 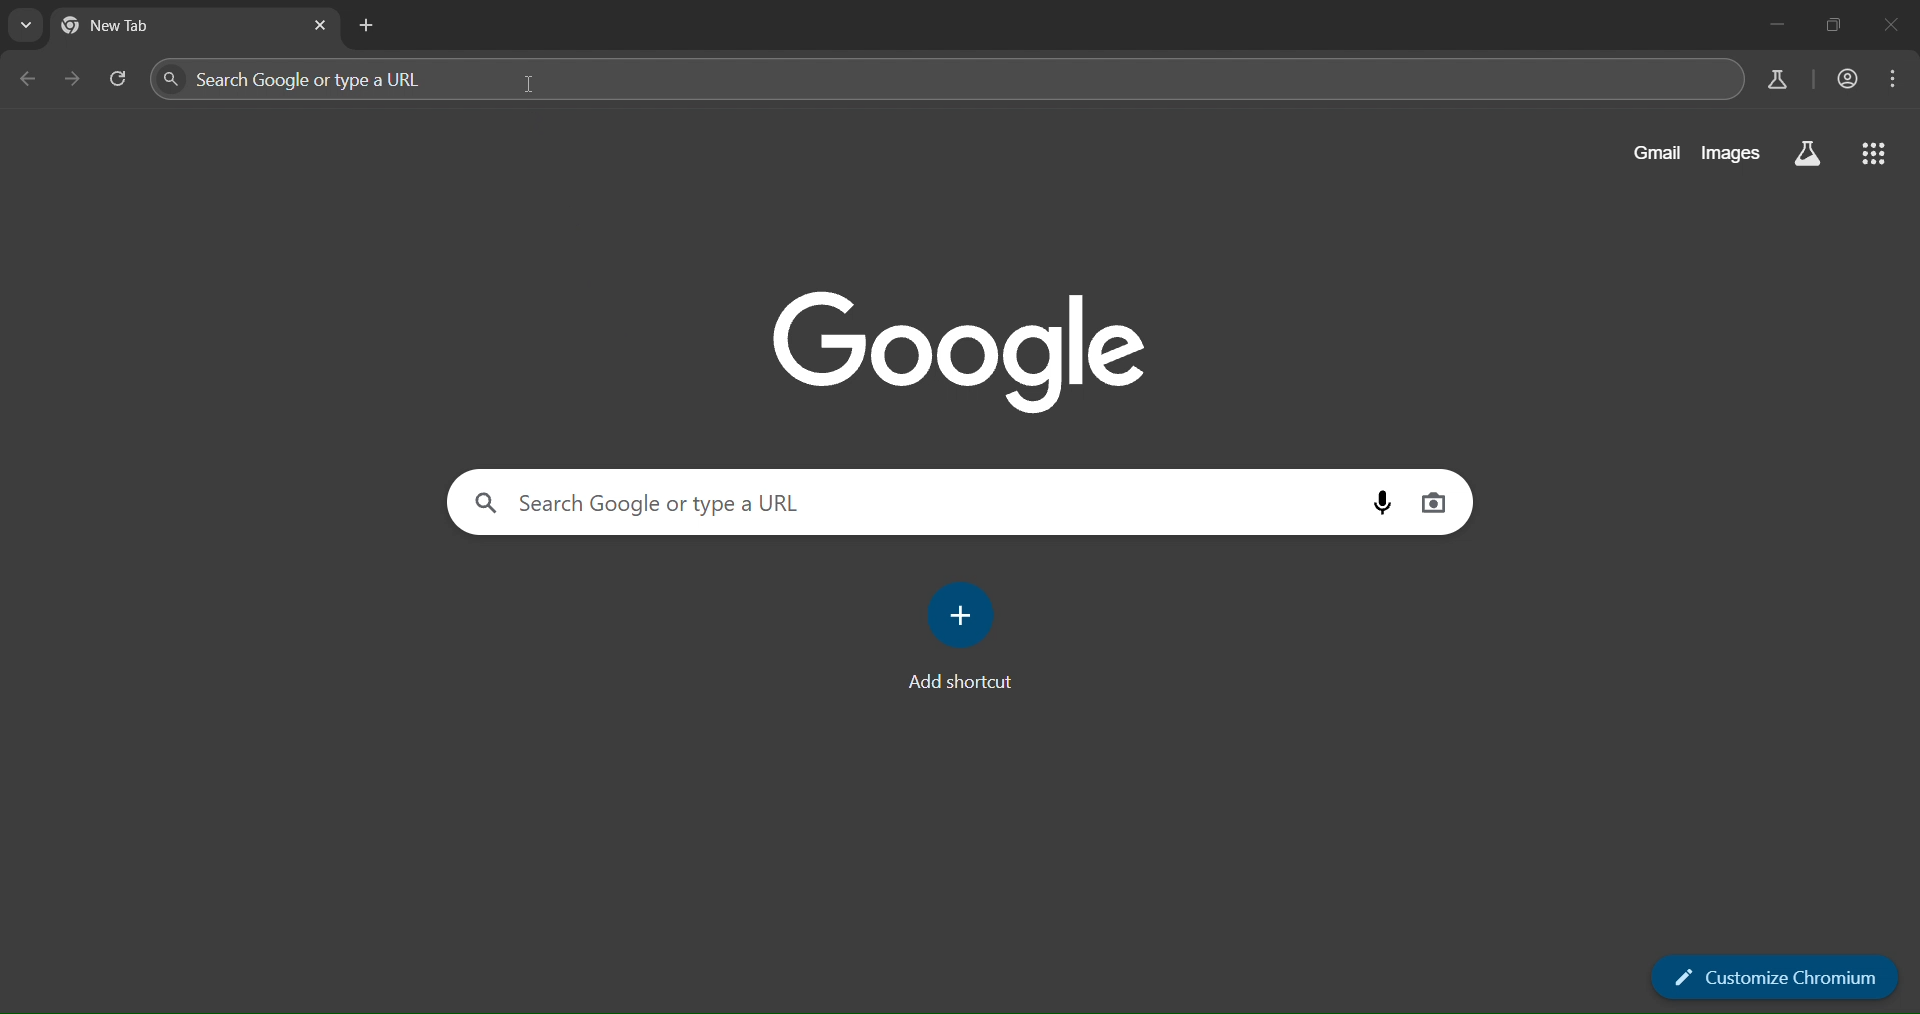 What do you see at coordinates (31, 77) in the screenshot?
I see `go back one page` at bounding box center [31, 77].